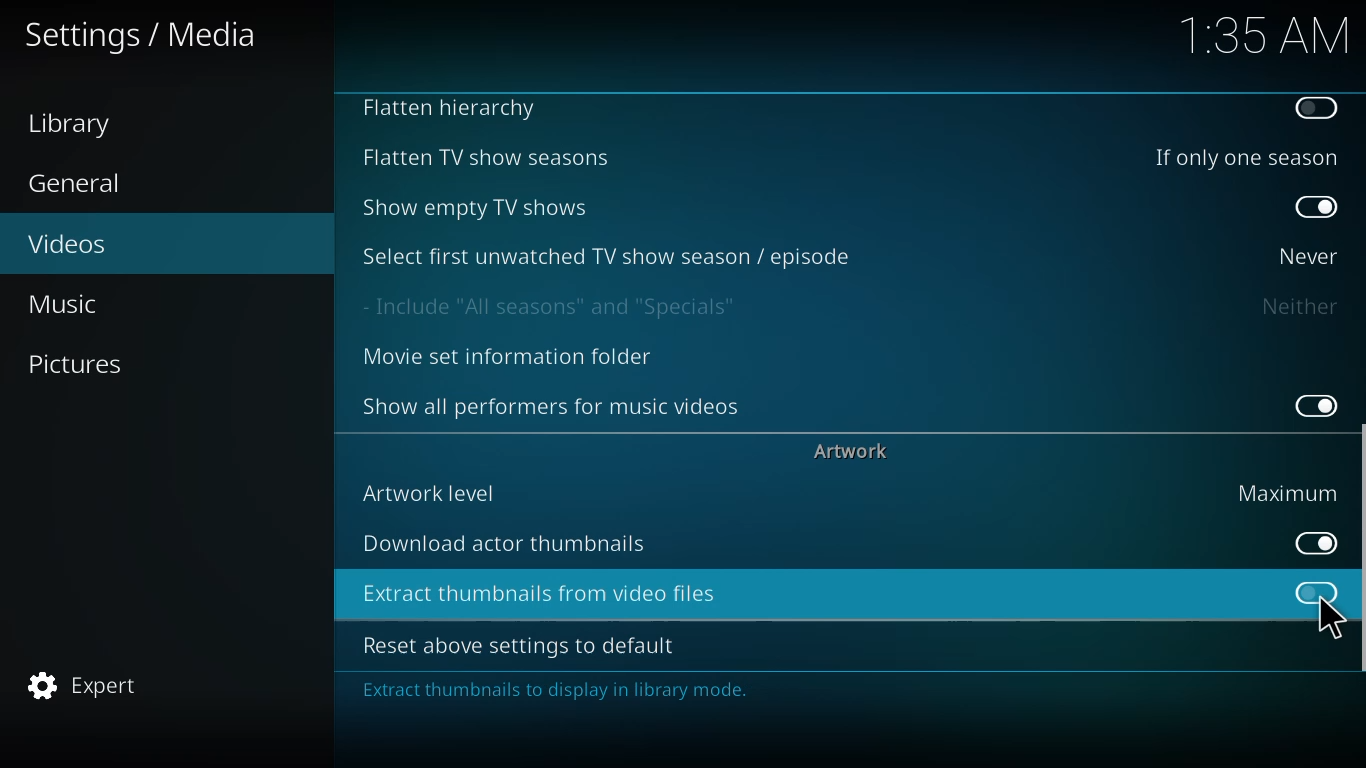 The height and width of the screenshot is (768, 1366). What do you see at coordinates (854, 450) in the screenshot?
I see `artwork` at bounding box center [854, 450].